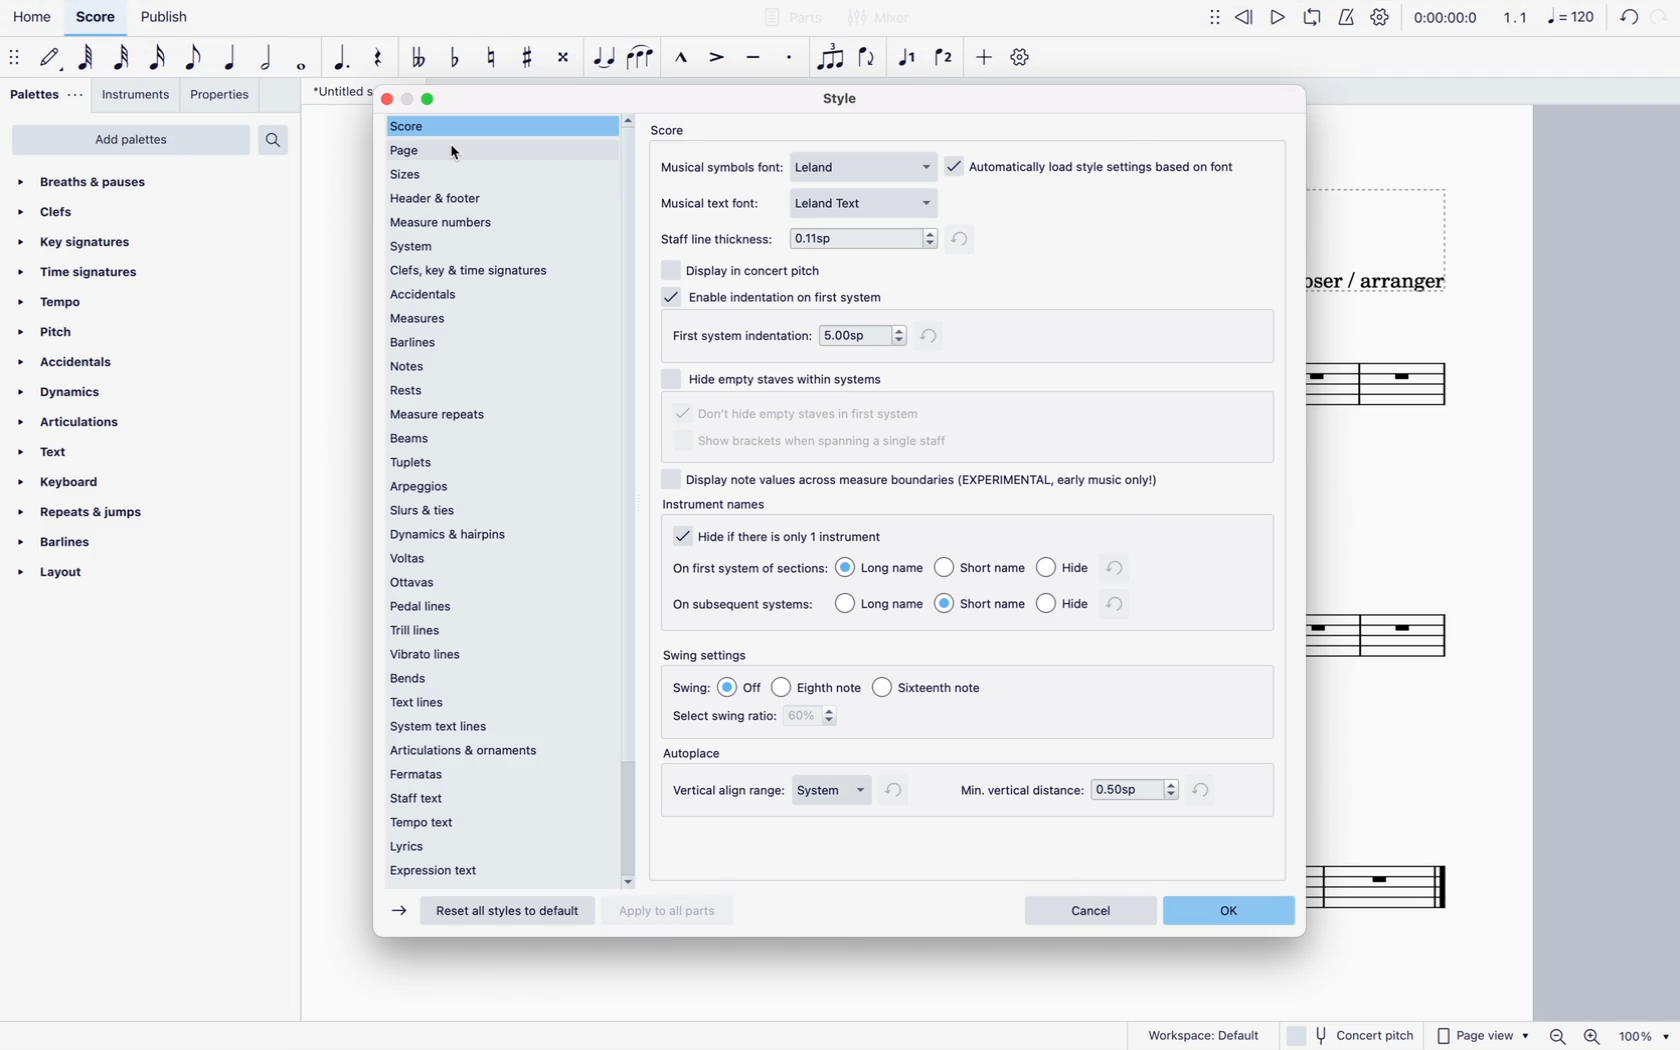 Image resolution: width=1680 pixels, height=1050 pixels. I want to click on search, so click(275, 140).